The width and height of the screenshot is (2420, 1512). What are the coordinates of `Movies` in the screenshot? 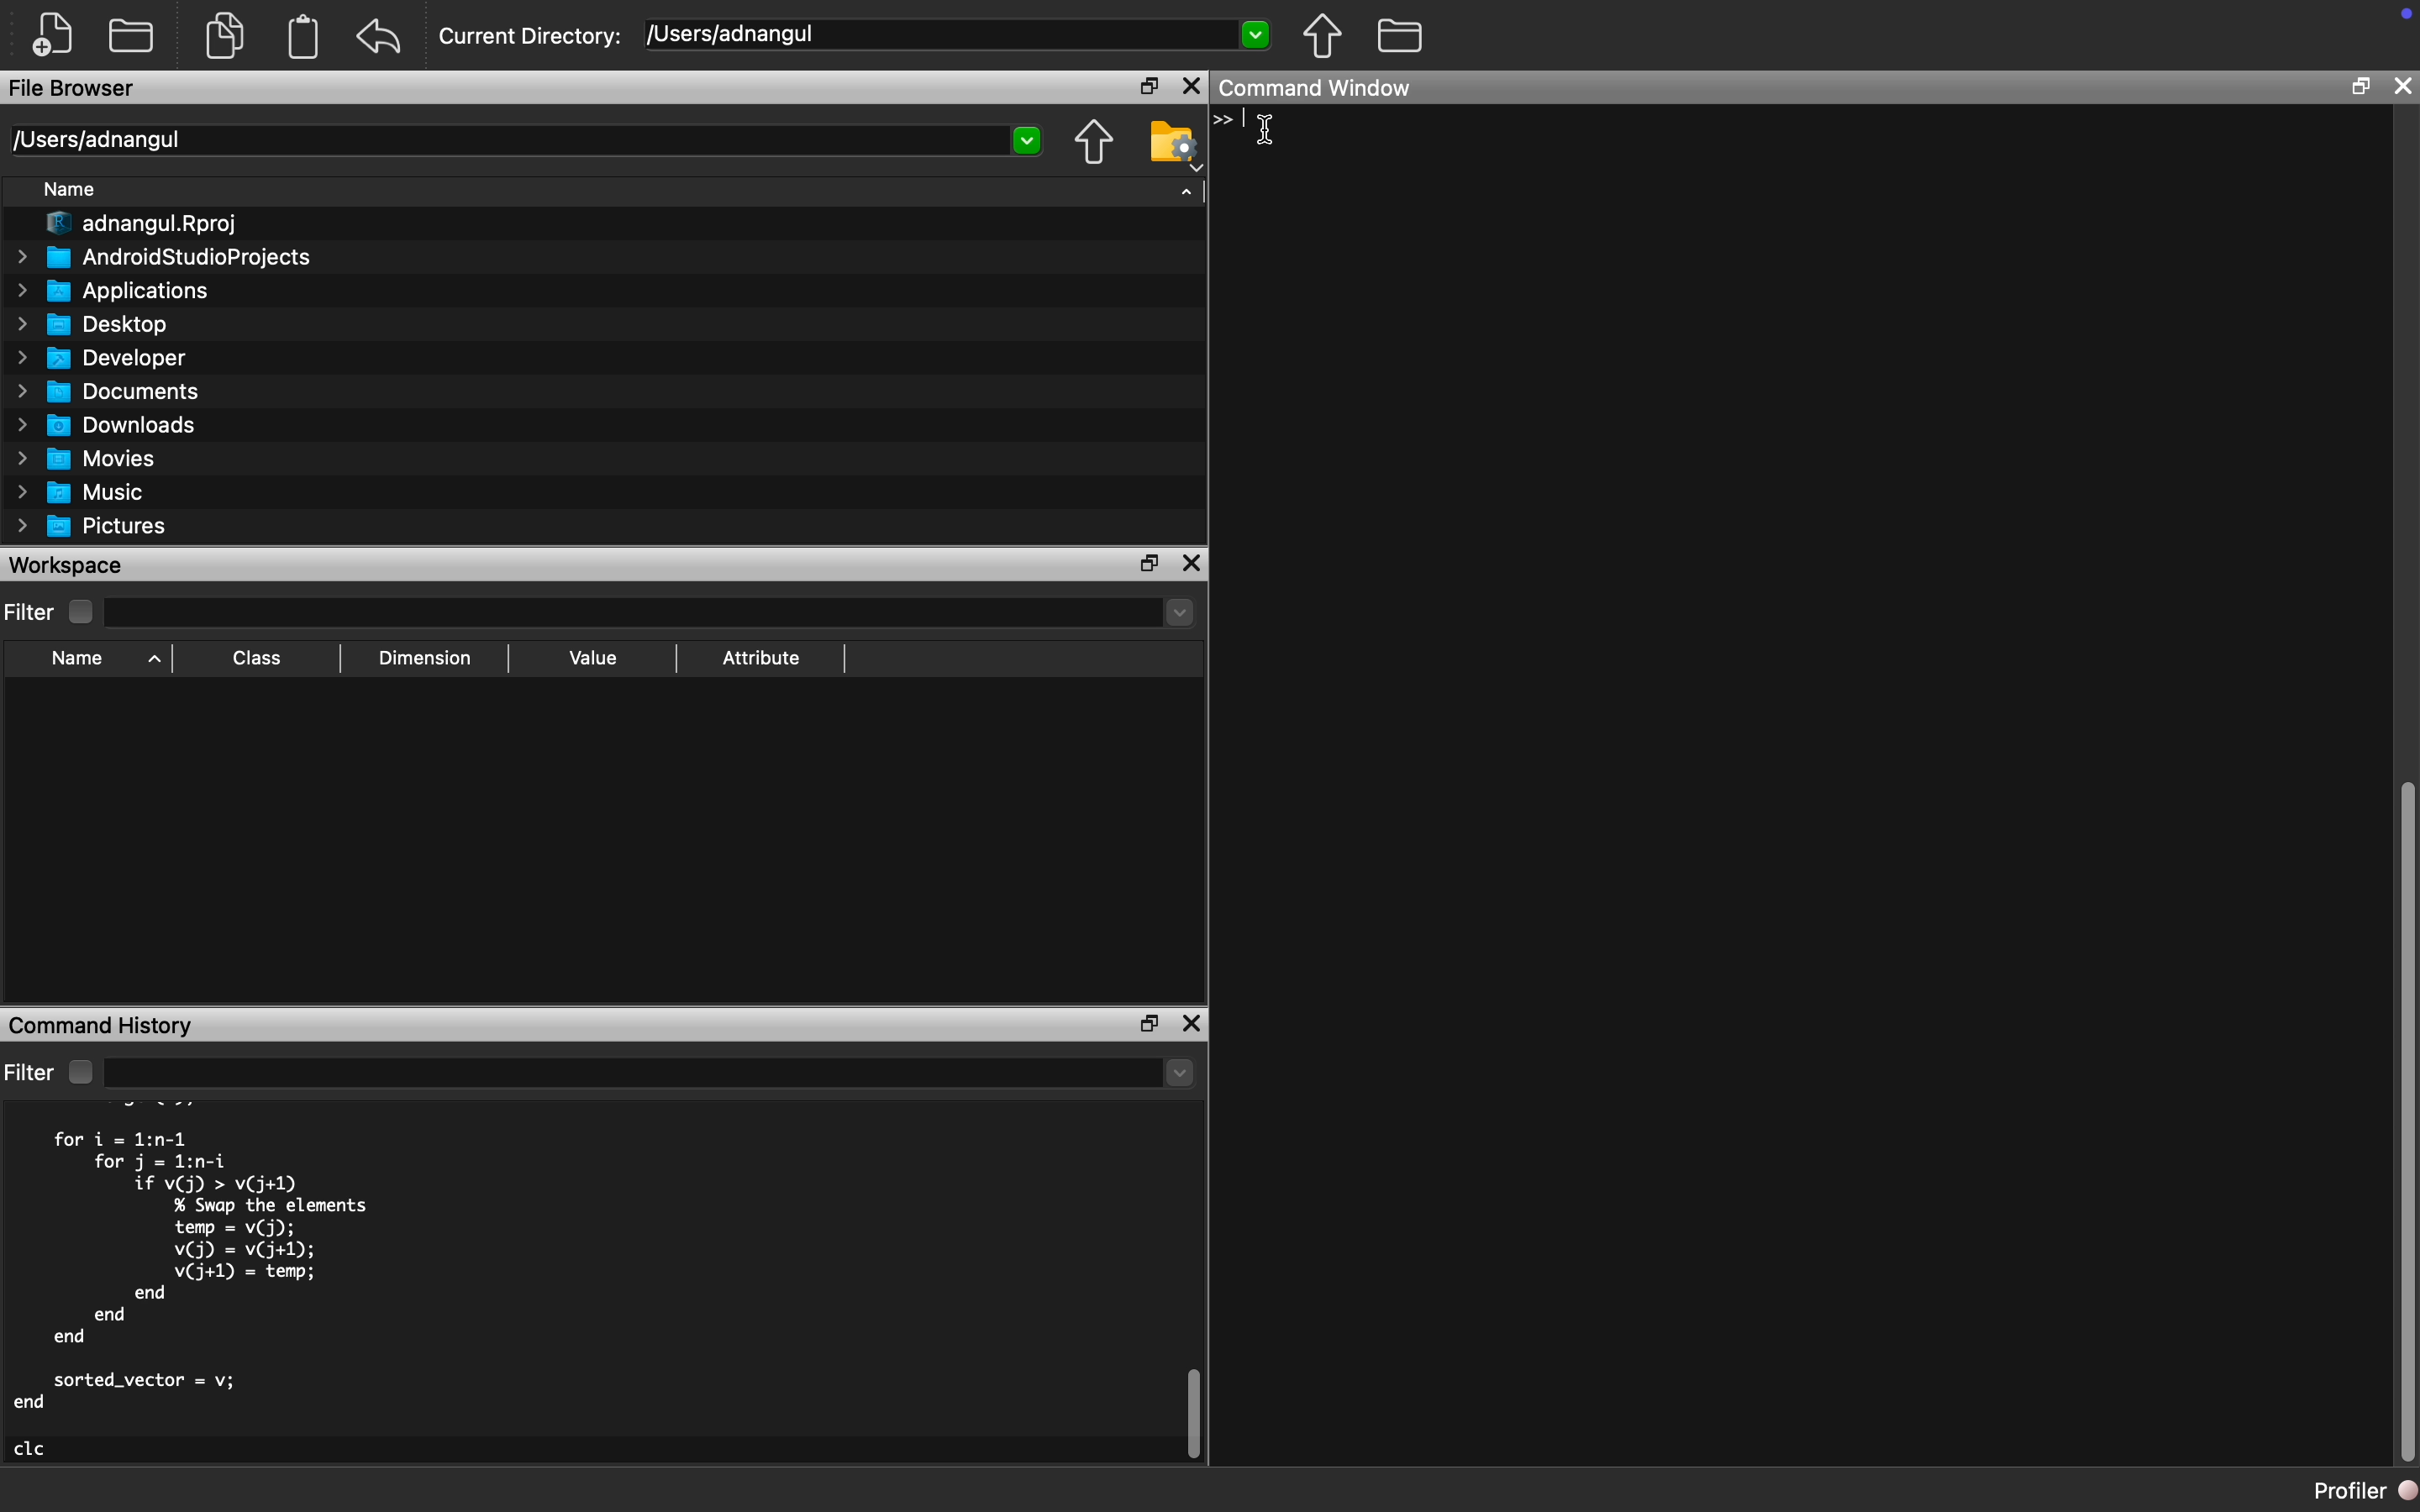 It's located at (87, 460).